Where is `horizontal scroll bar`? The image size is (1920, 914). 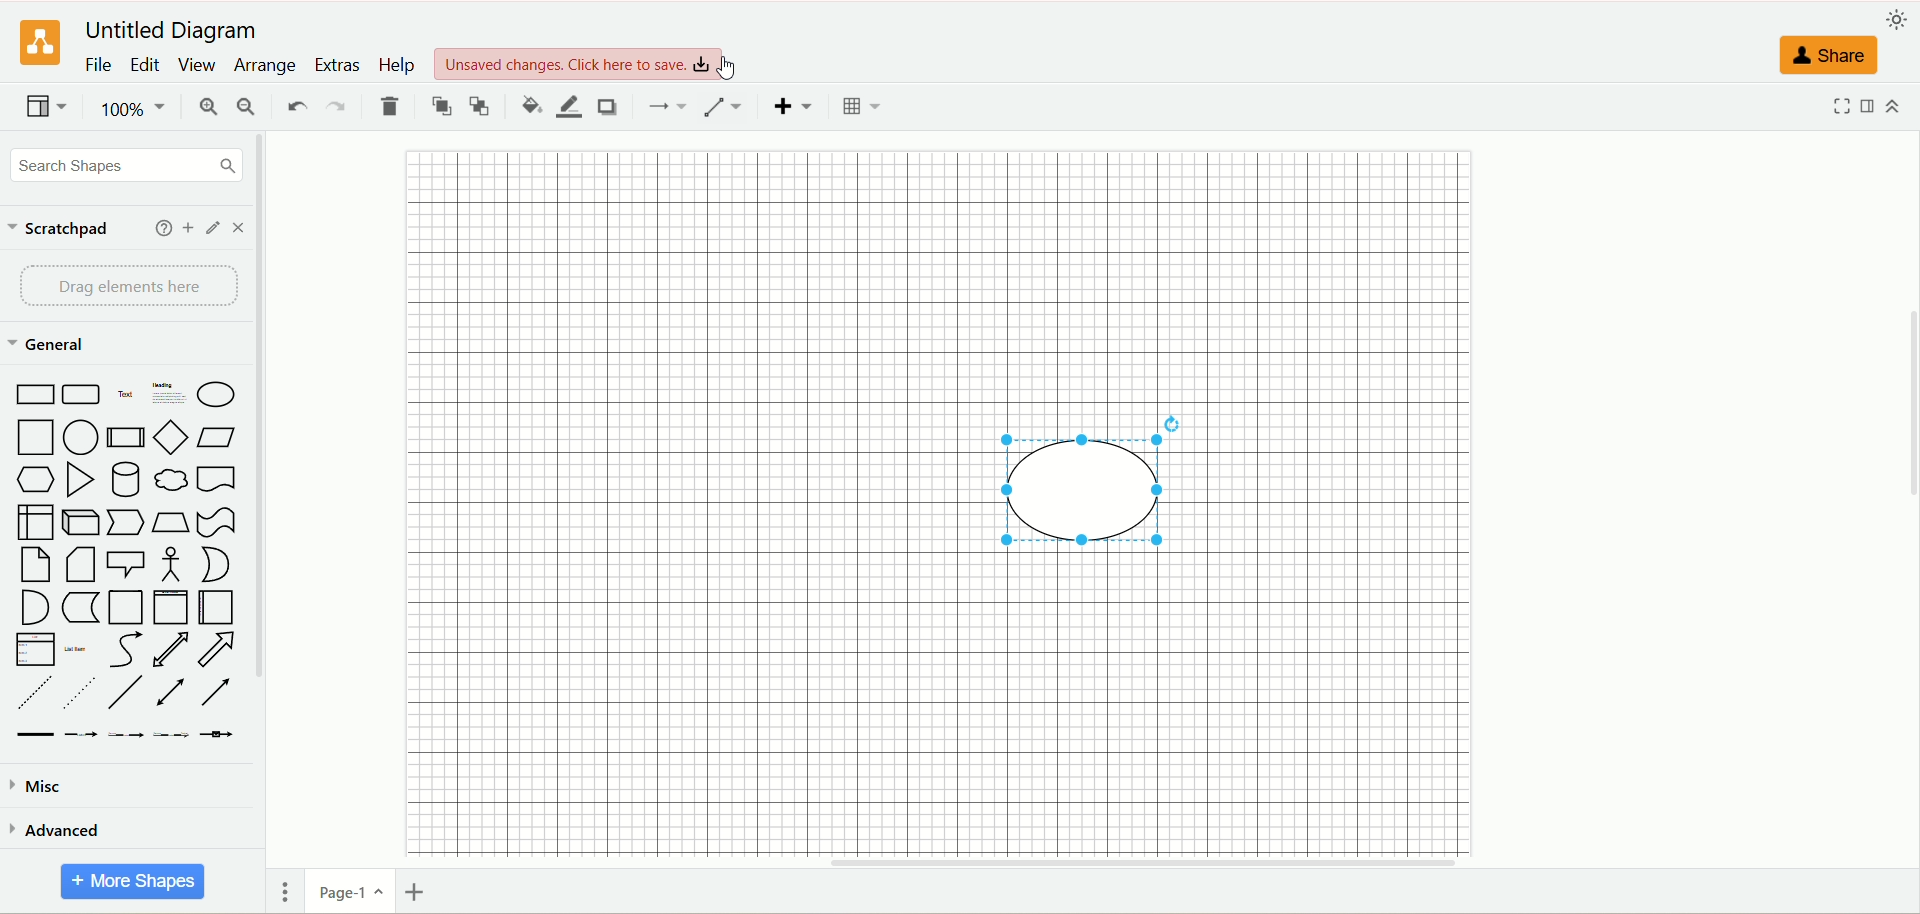 horizontal scroll bar is located at coordinates (1101, 862).